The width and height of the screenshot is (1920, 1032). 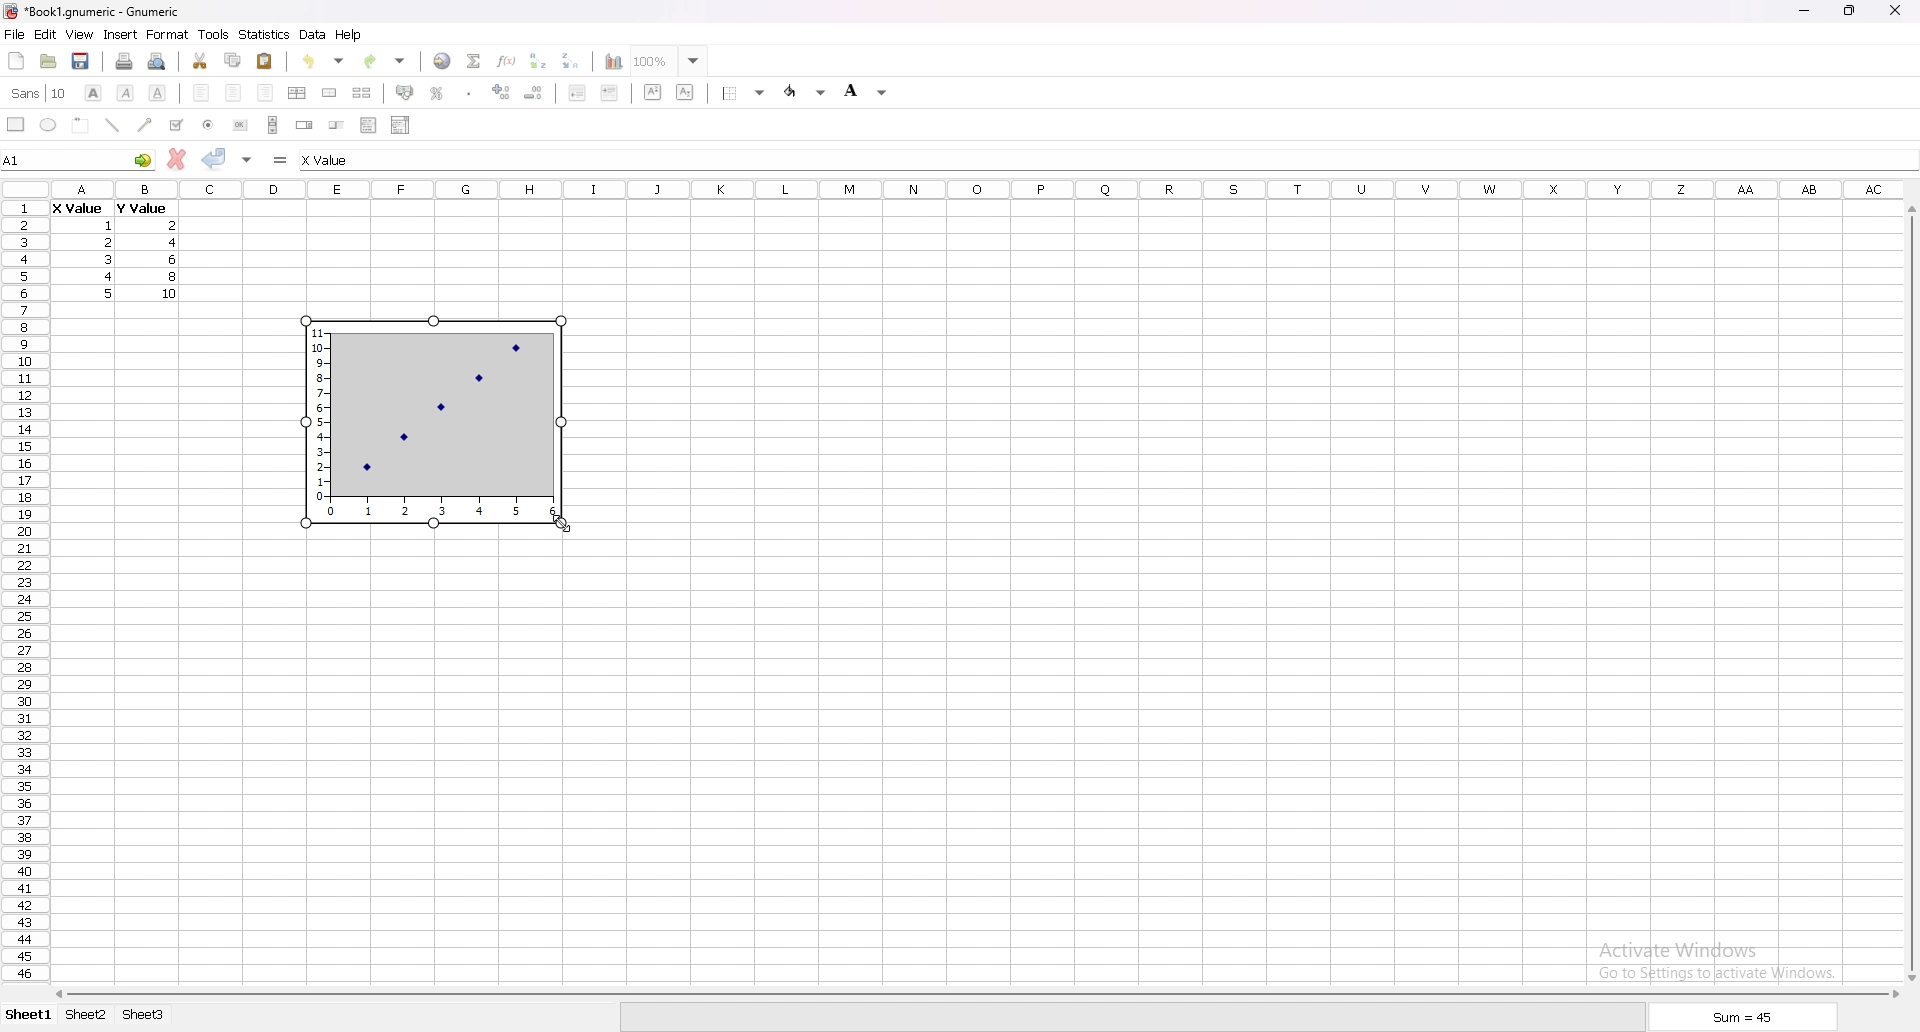 I want to click on redo, so click(x=387, y=61).